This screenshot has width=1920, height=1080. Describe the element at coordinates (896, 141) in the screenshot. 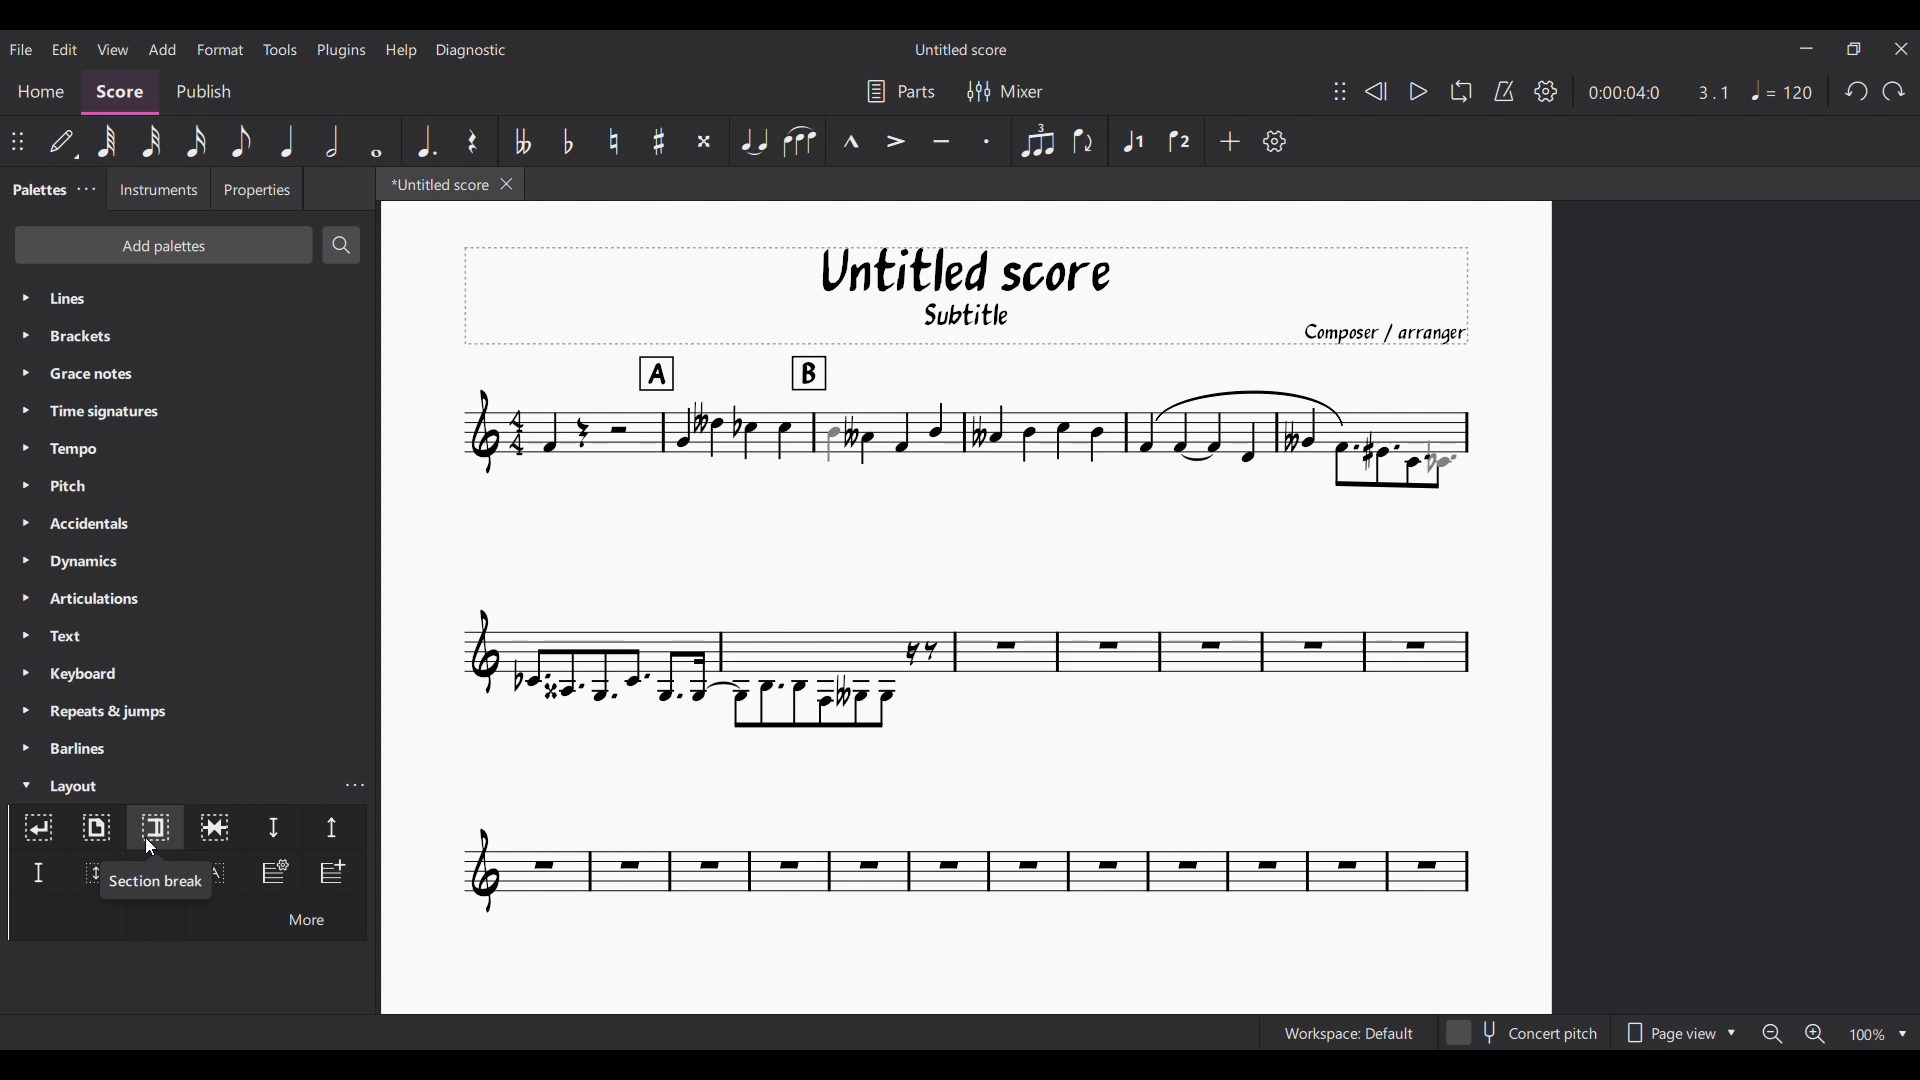

I see `Accent` at that location.